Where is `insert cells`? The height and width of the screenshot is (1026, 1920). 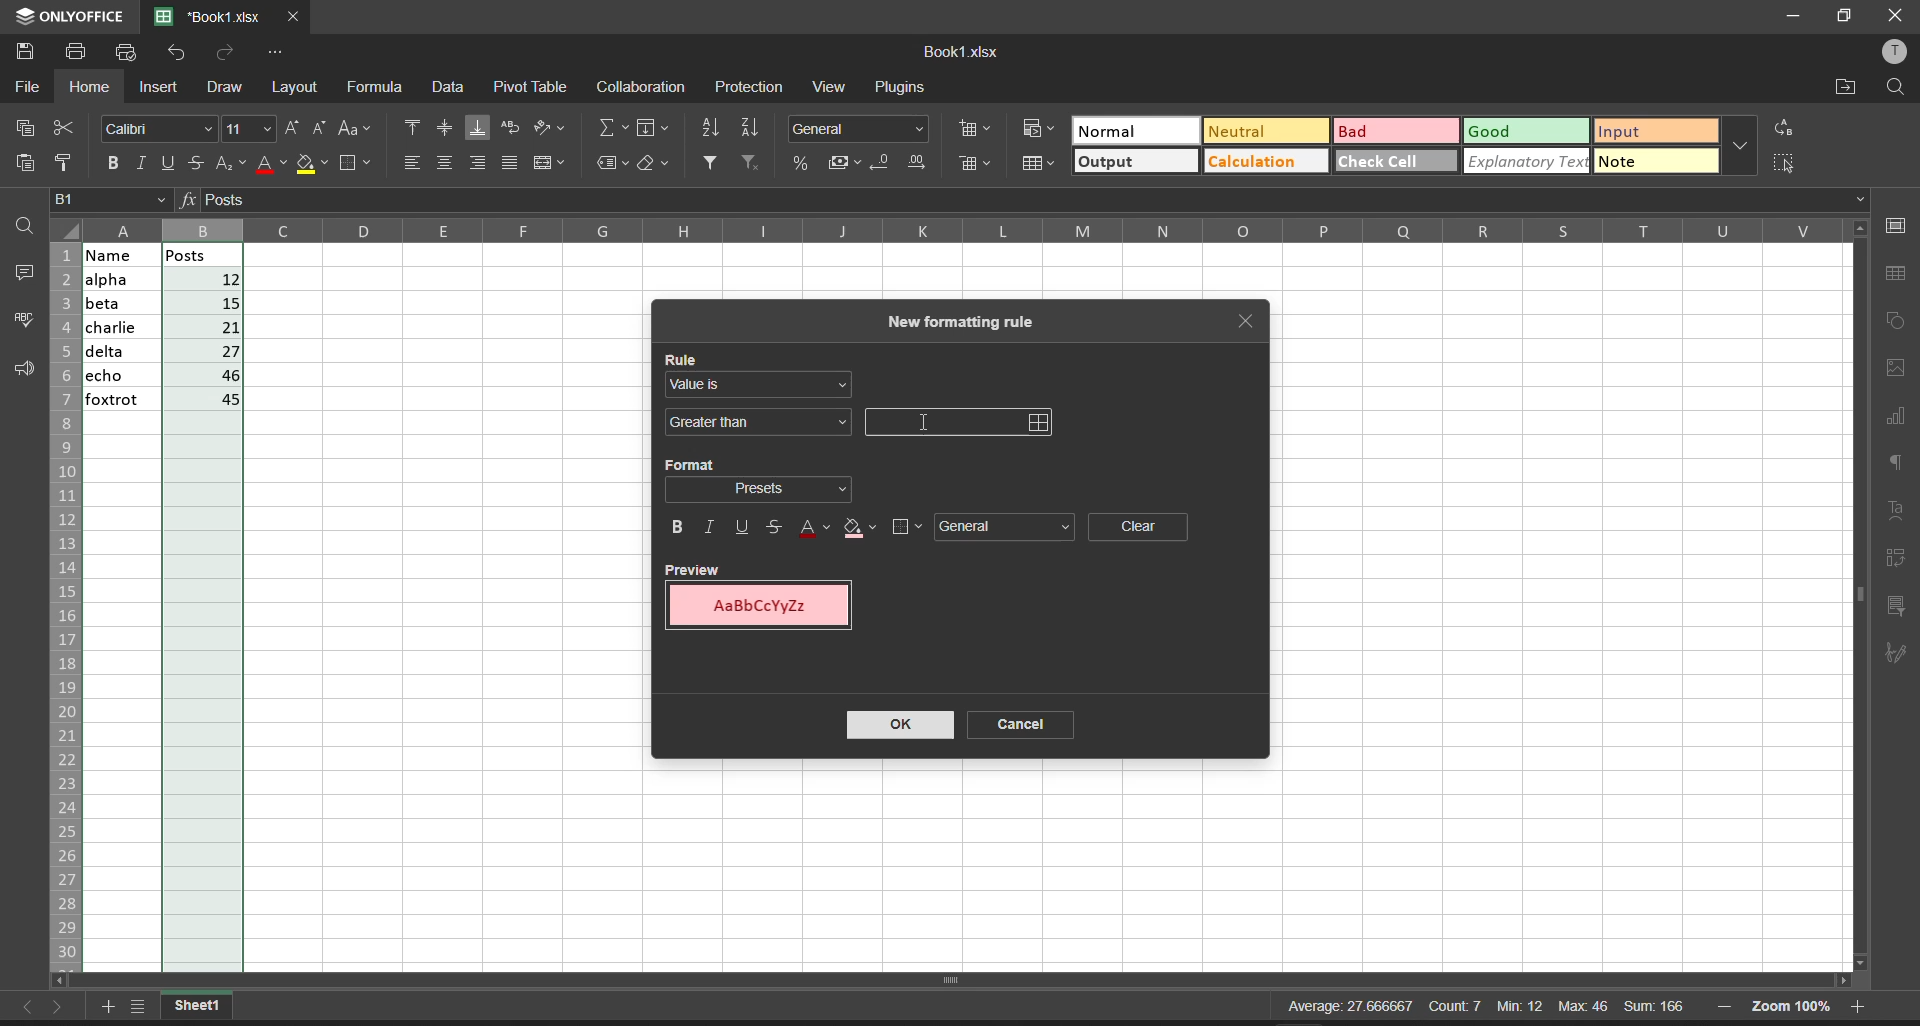 insert cells is located at coordinates (978, 128).